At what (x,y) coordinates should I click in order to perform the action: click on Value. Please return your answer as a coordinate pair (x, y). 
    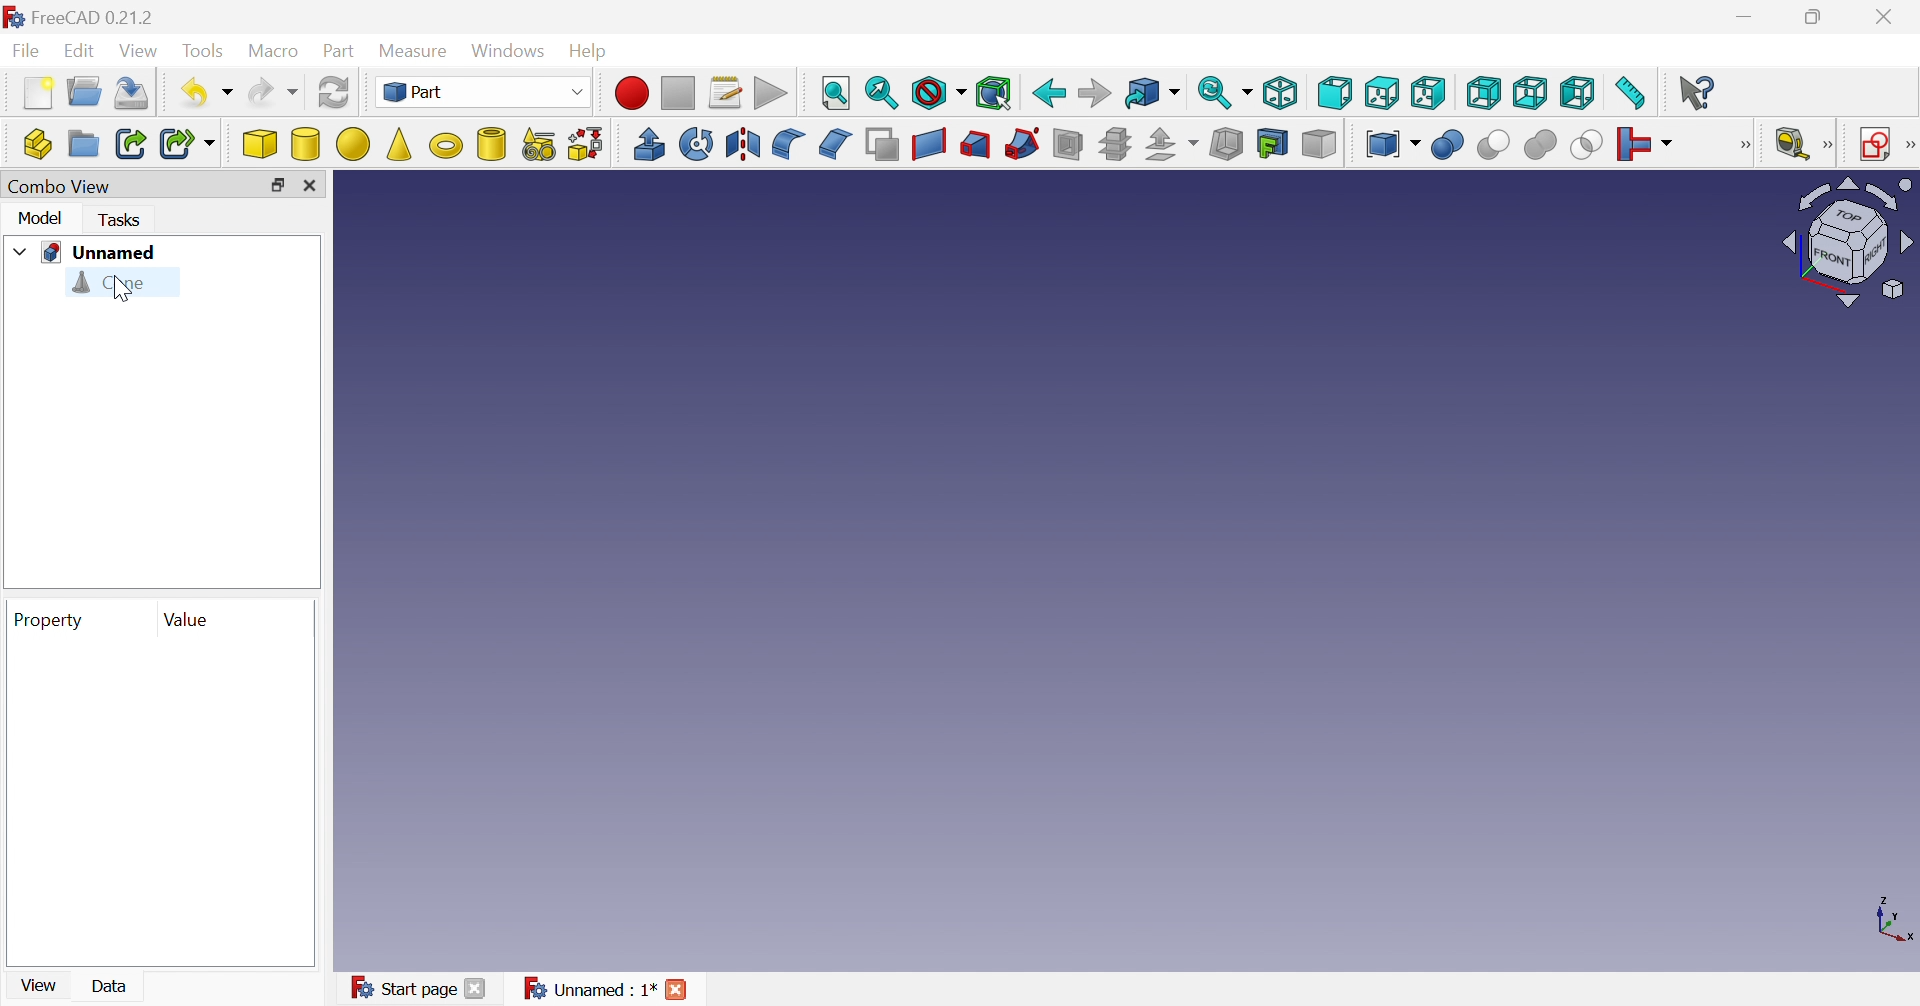
    Looking at the image, I should click on (195, 622).